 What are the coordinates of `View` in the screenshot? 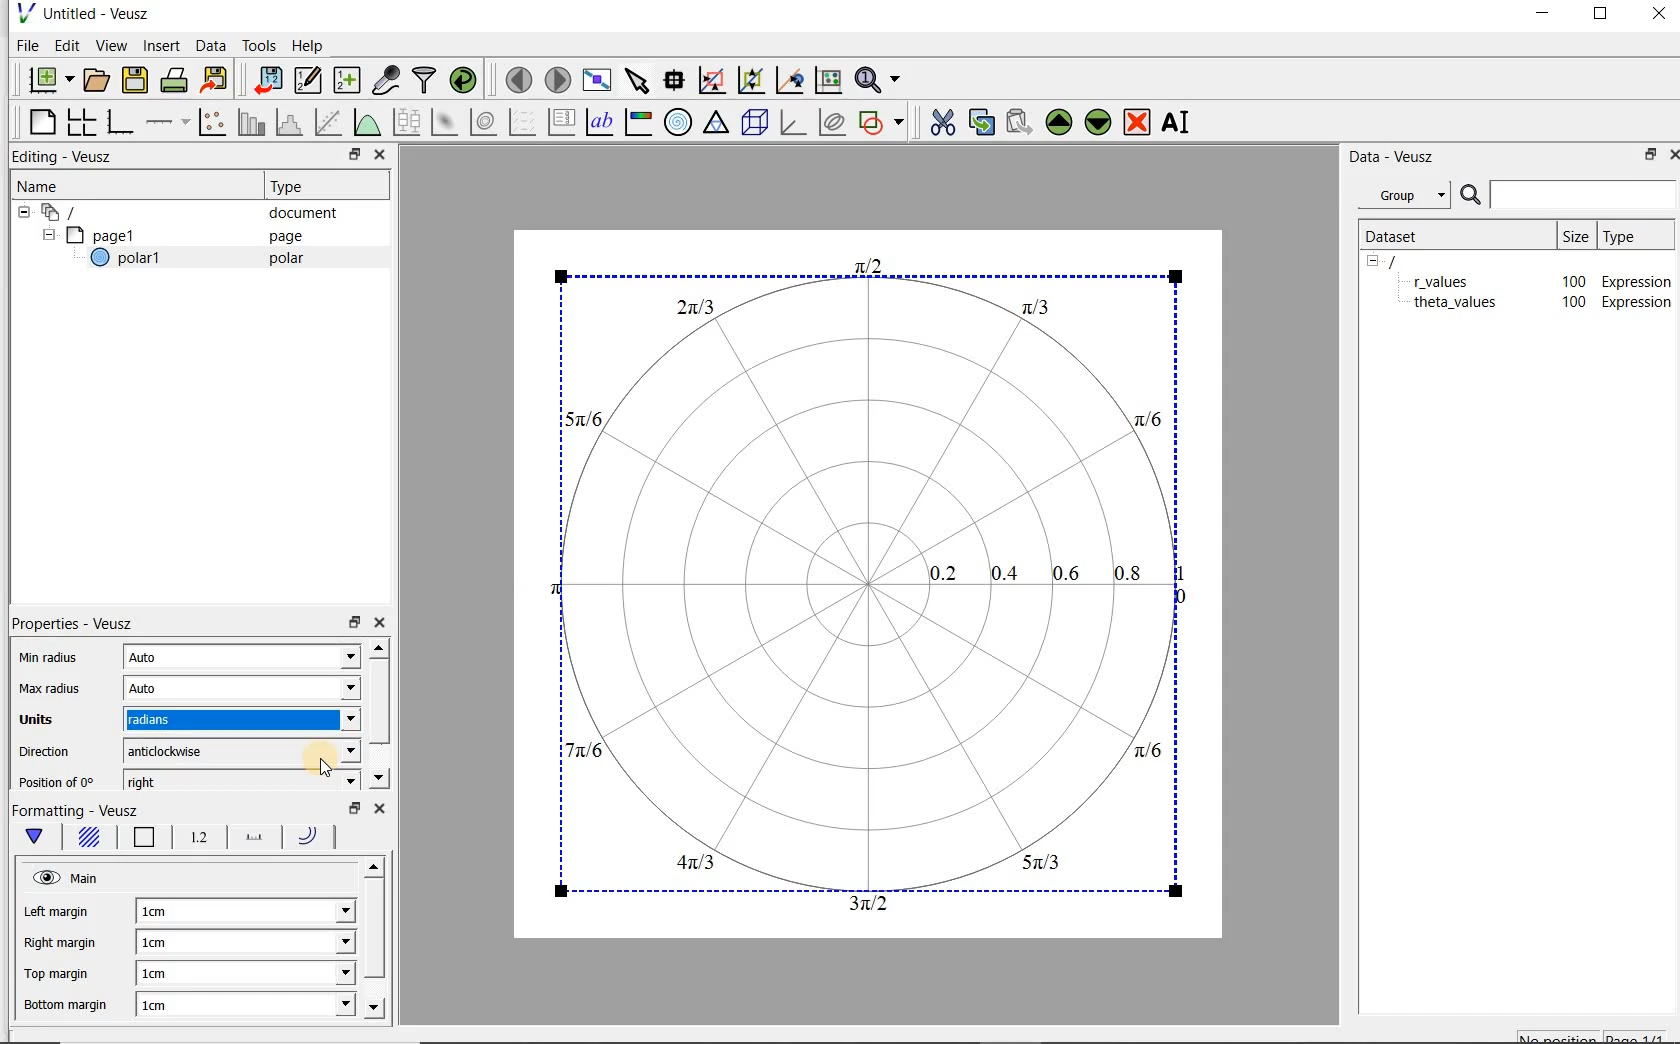 It's located at (111, 43).